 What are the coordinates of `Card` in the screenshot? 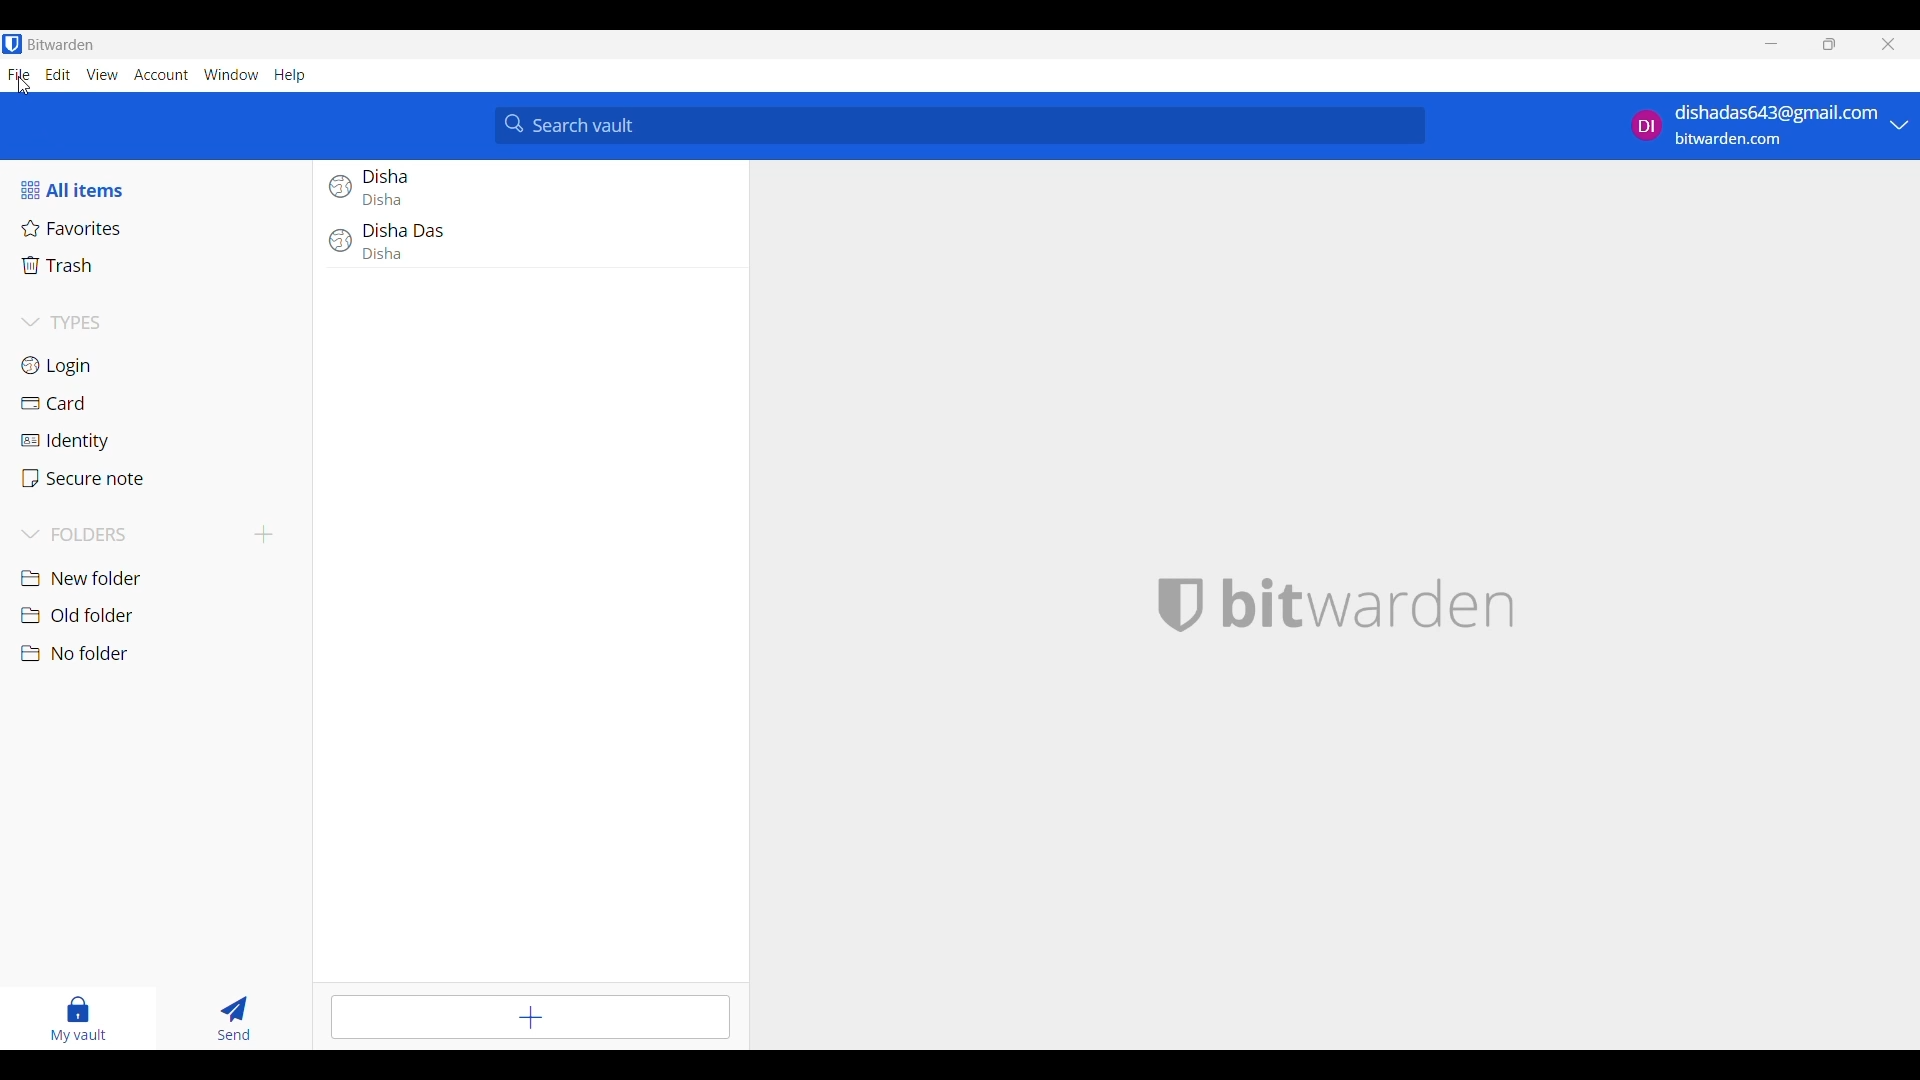 It's located at (161, 404).